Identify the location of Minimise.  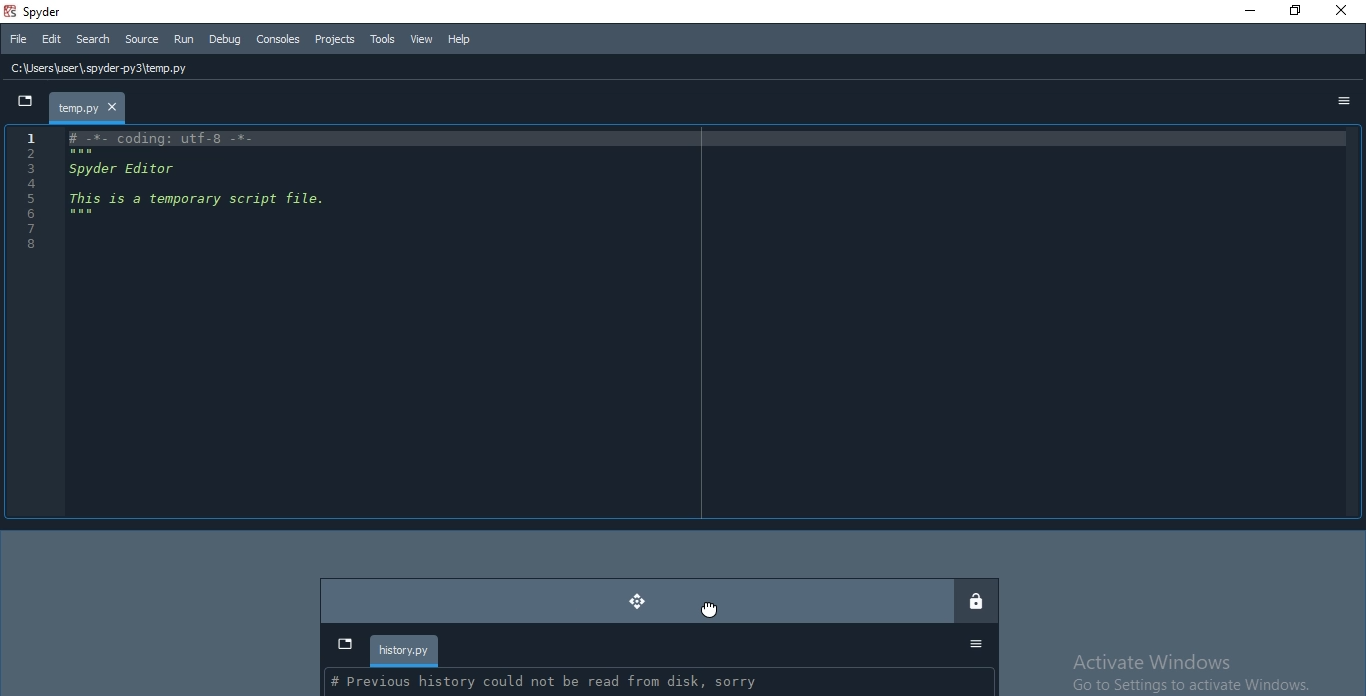
(1244, 12).